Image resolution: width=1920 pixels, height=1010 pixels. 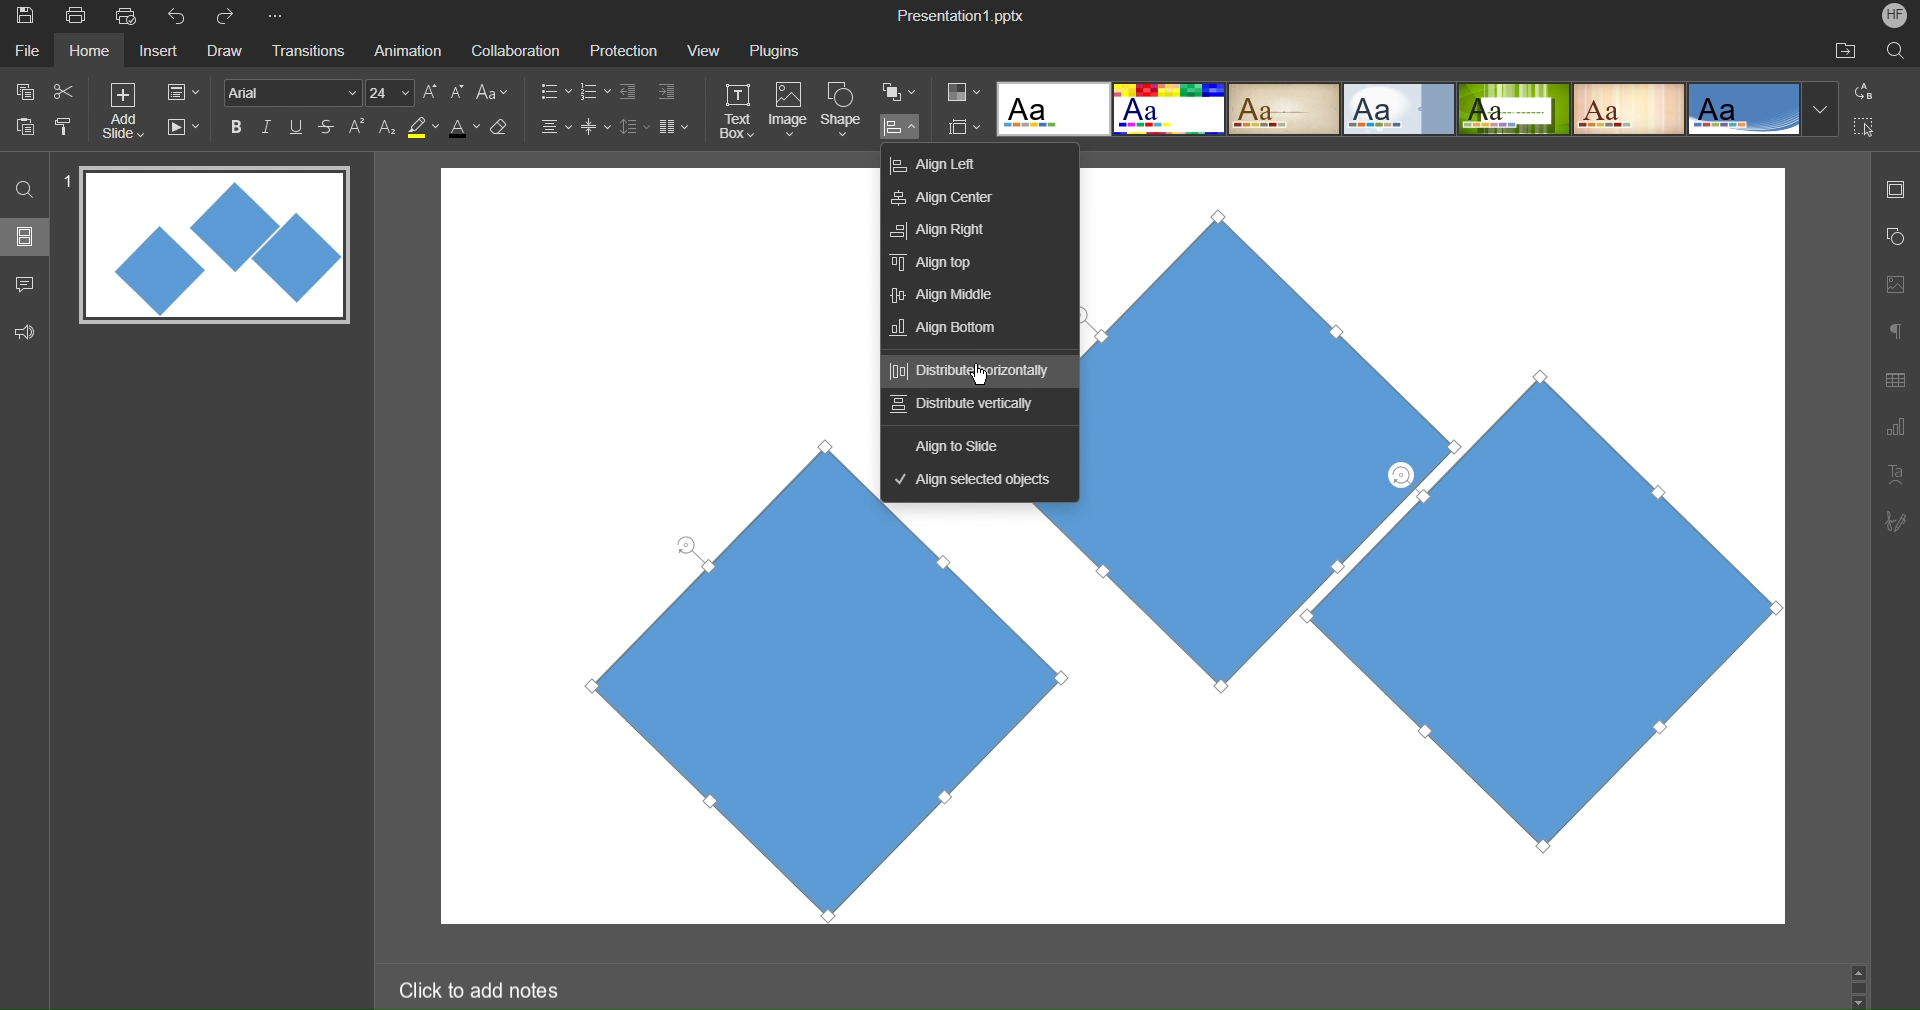 I want to click on Home, so click(x=89, y=51).